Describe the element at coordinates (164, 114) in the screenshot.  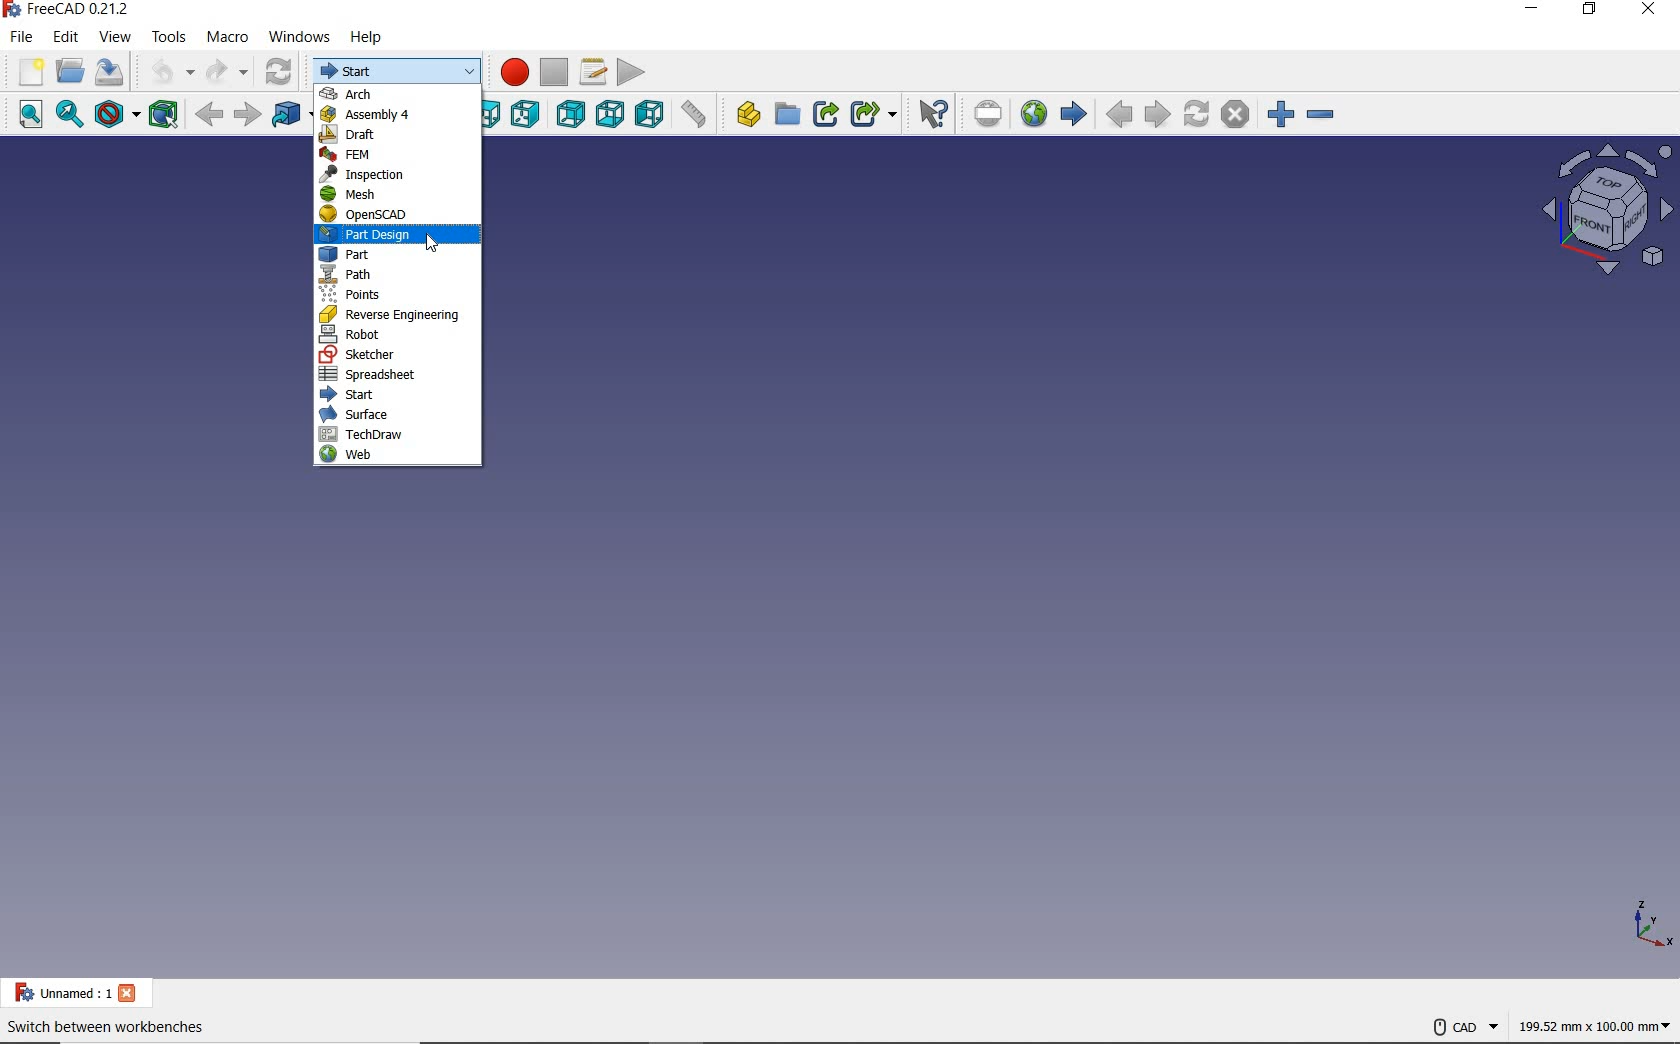
I see `BOUNDING BOX` at that location.